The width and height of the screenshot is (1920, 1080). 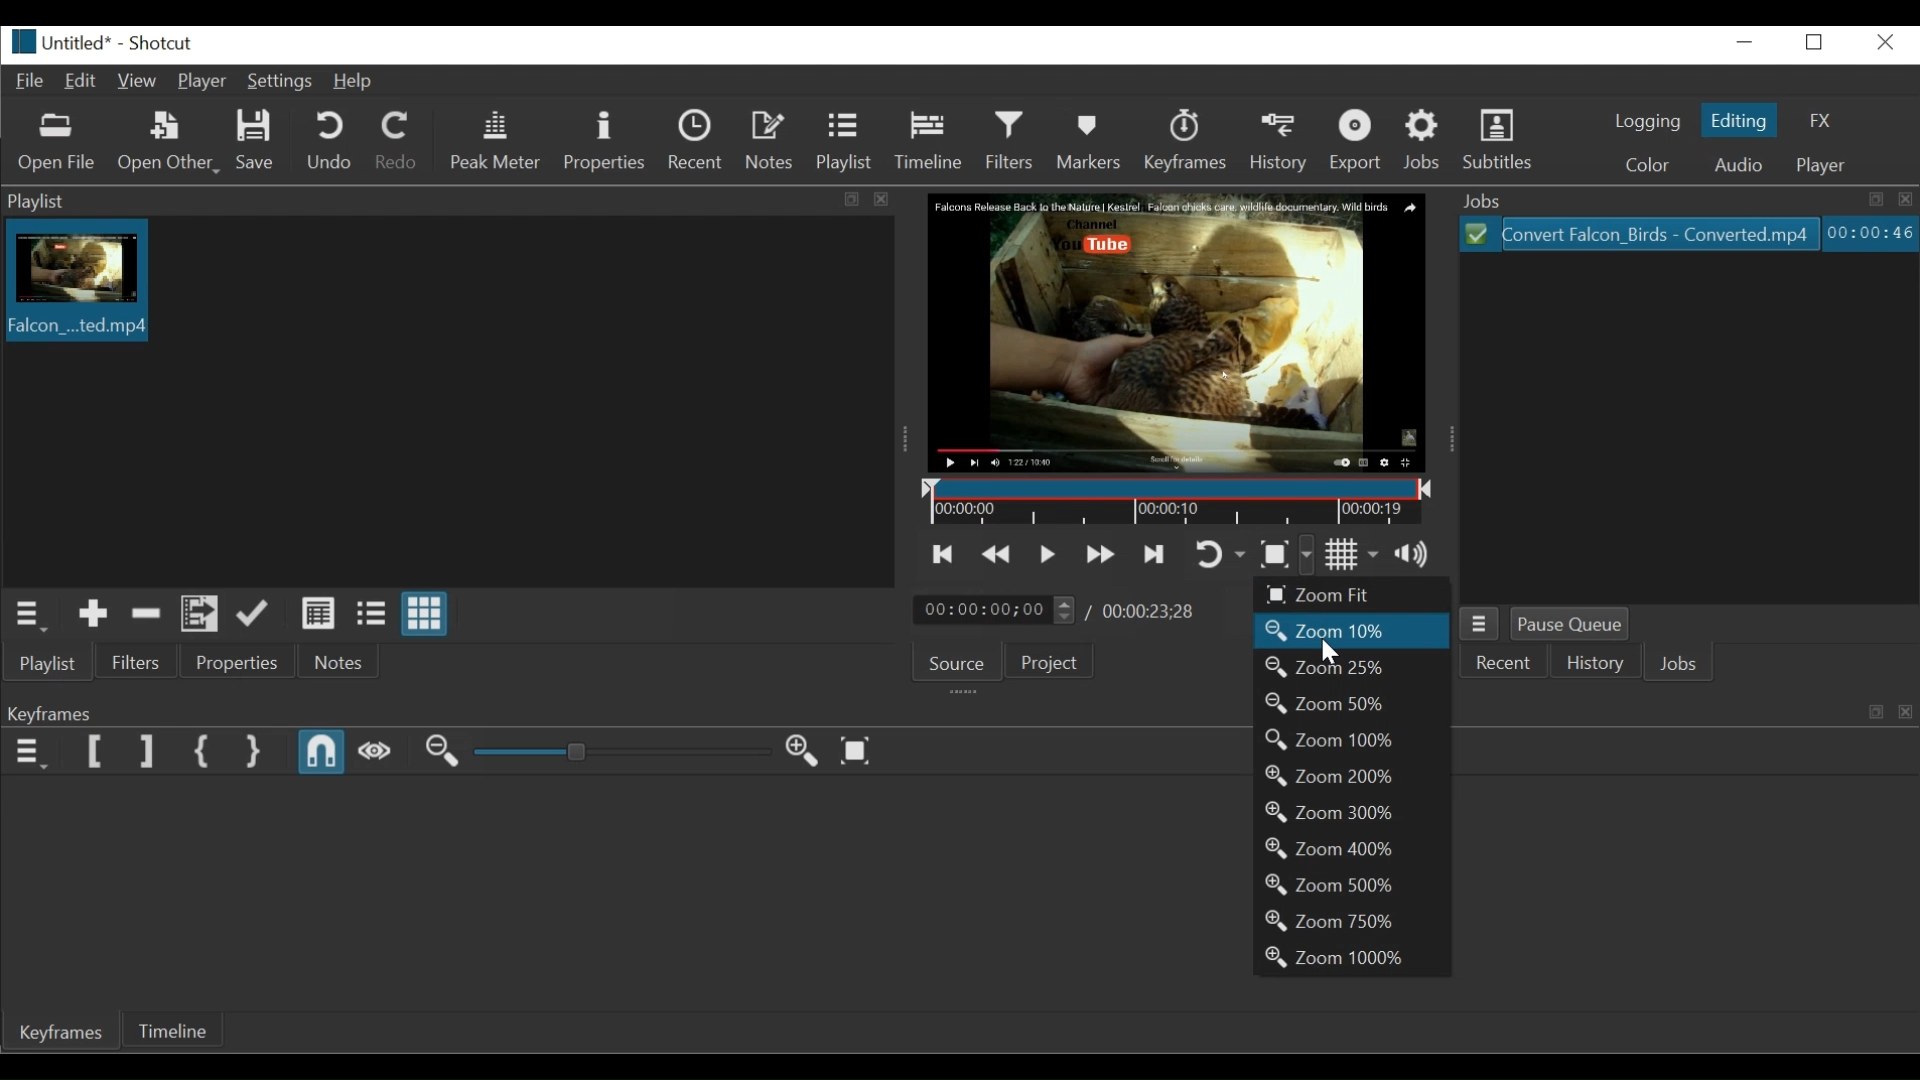 What do you see at coordinates (801, 753) in the screenshot?
I see `Zoom out Keyframe` at bounding box center [801, 753].